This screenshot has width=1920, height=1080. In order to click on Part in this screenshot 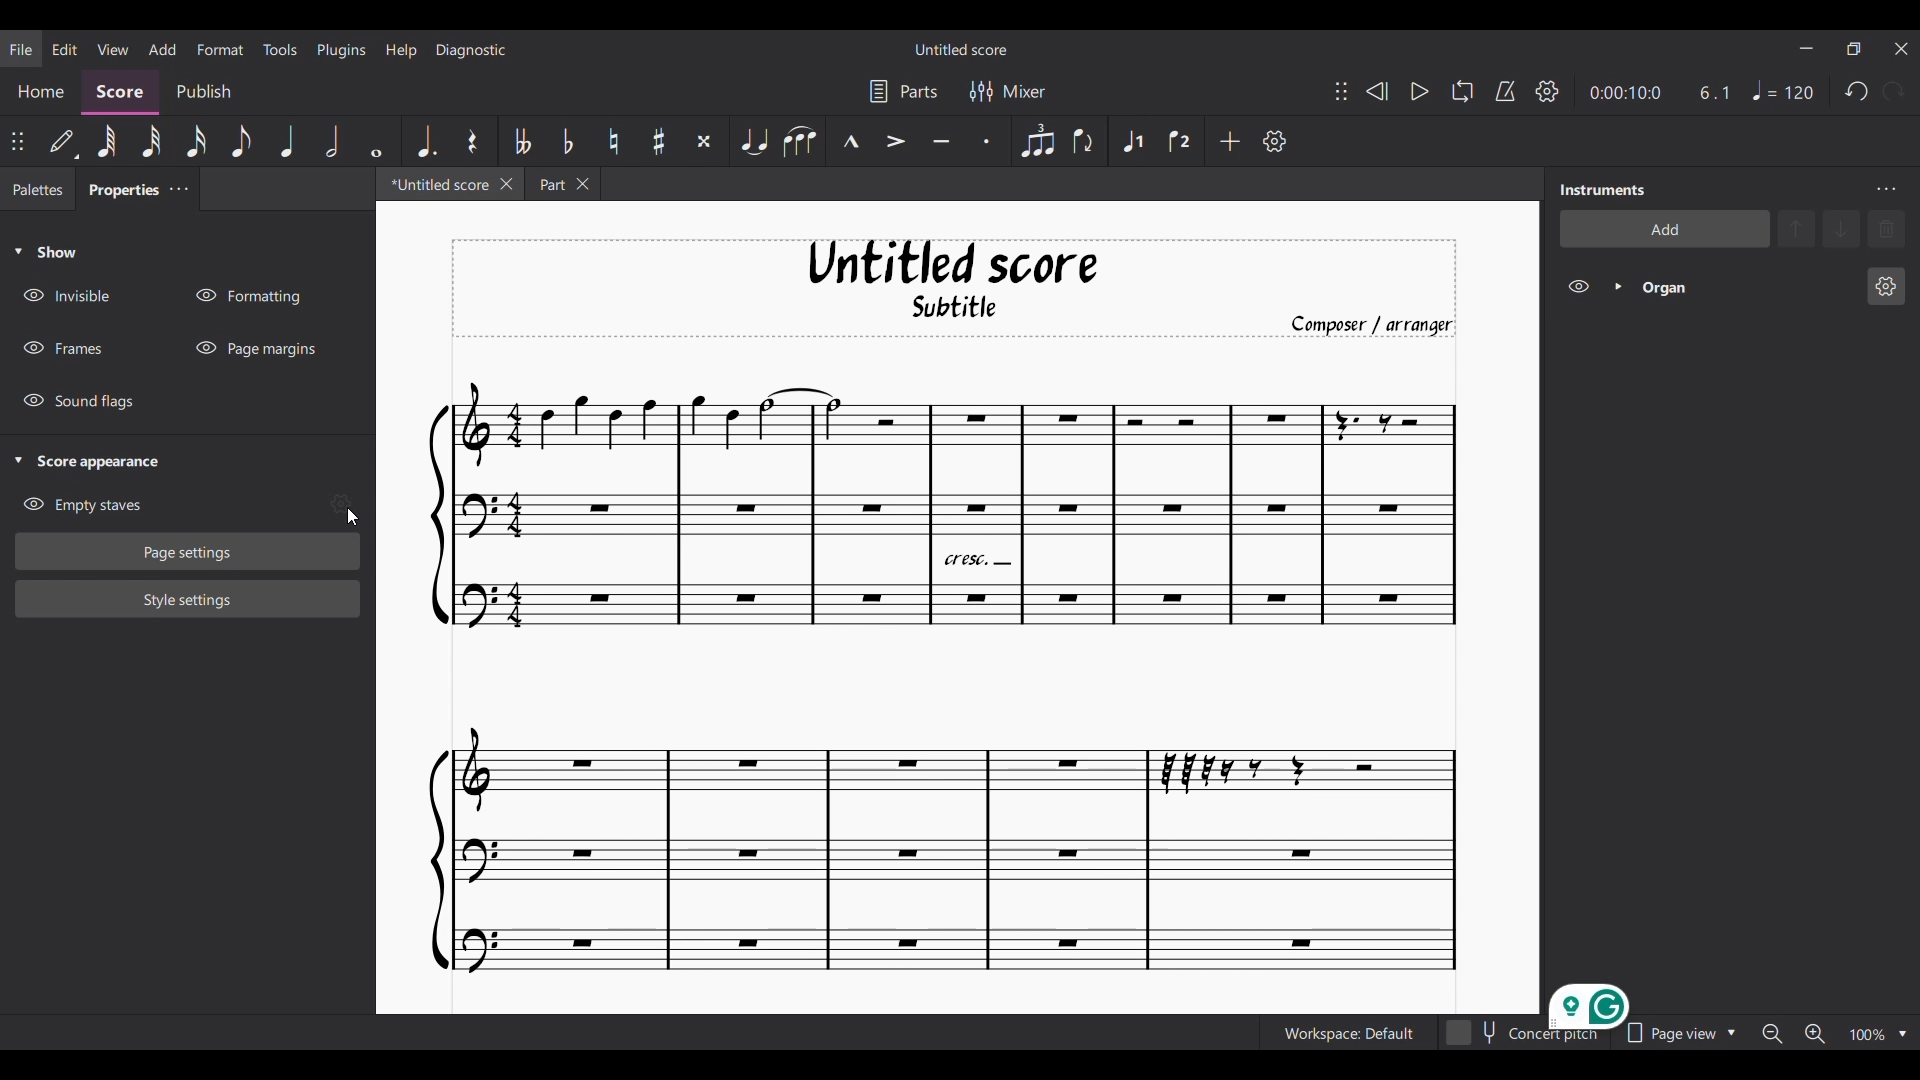, I will do `click(568, 185)`.